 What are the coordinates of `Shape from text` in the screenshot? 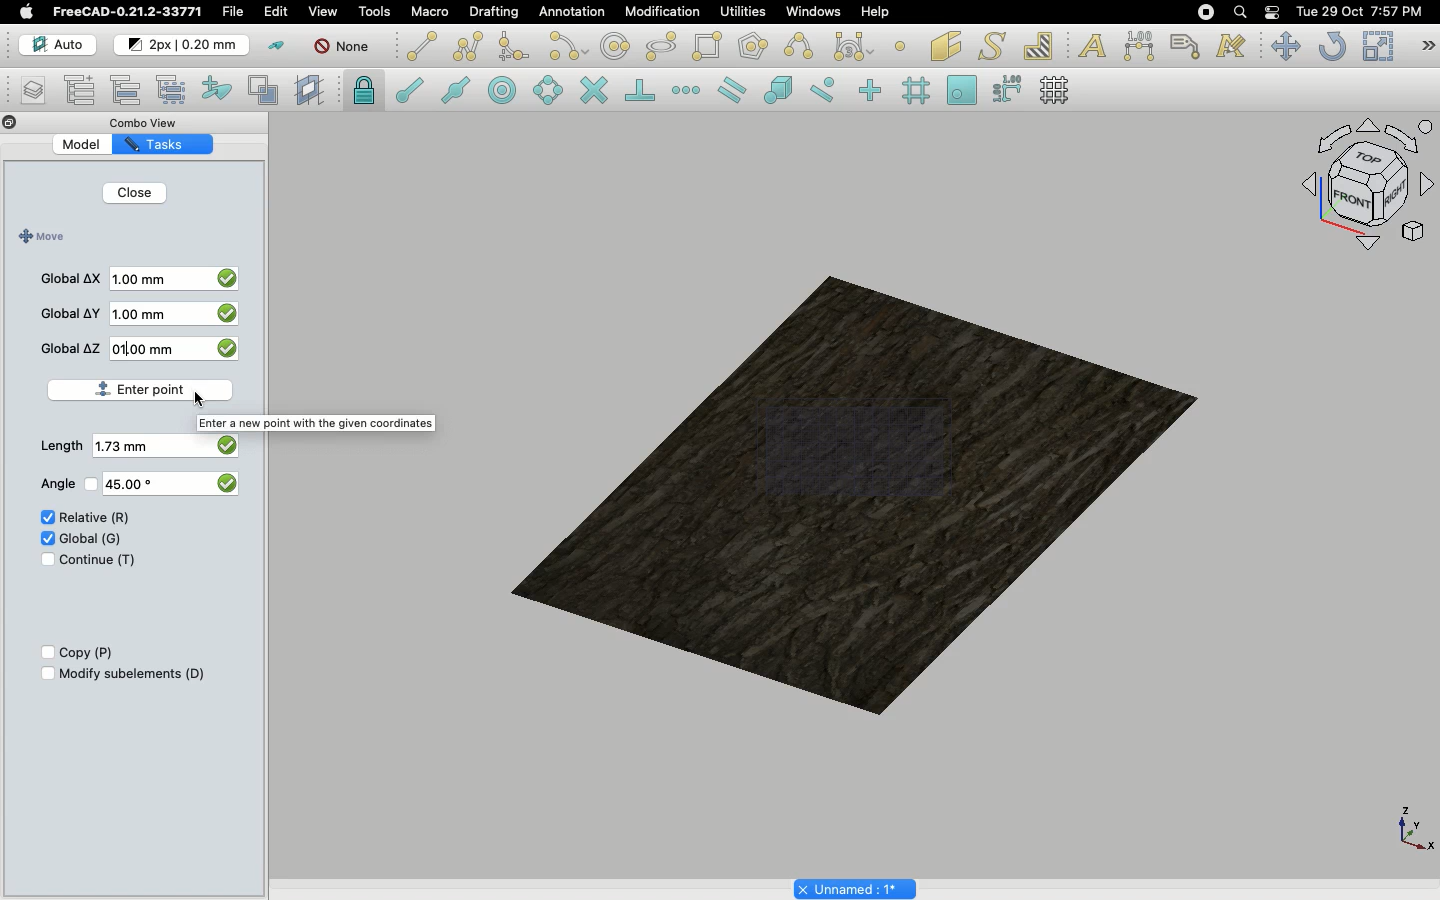 It's located at (995, 48).